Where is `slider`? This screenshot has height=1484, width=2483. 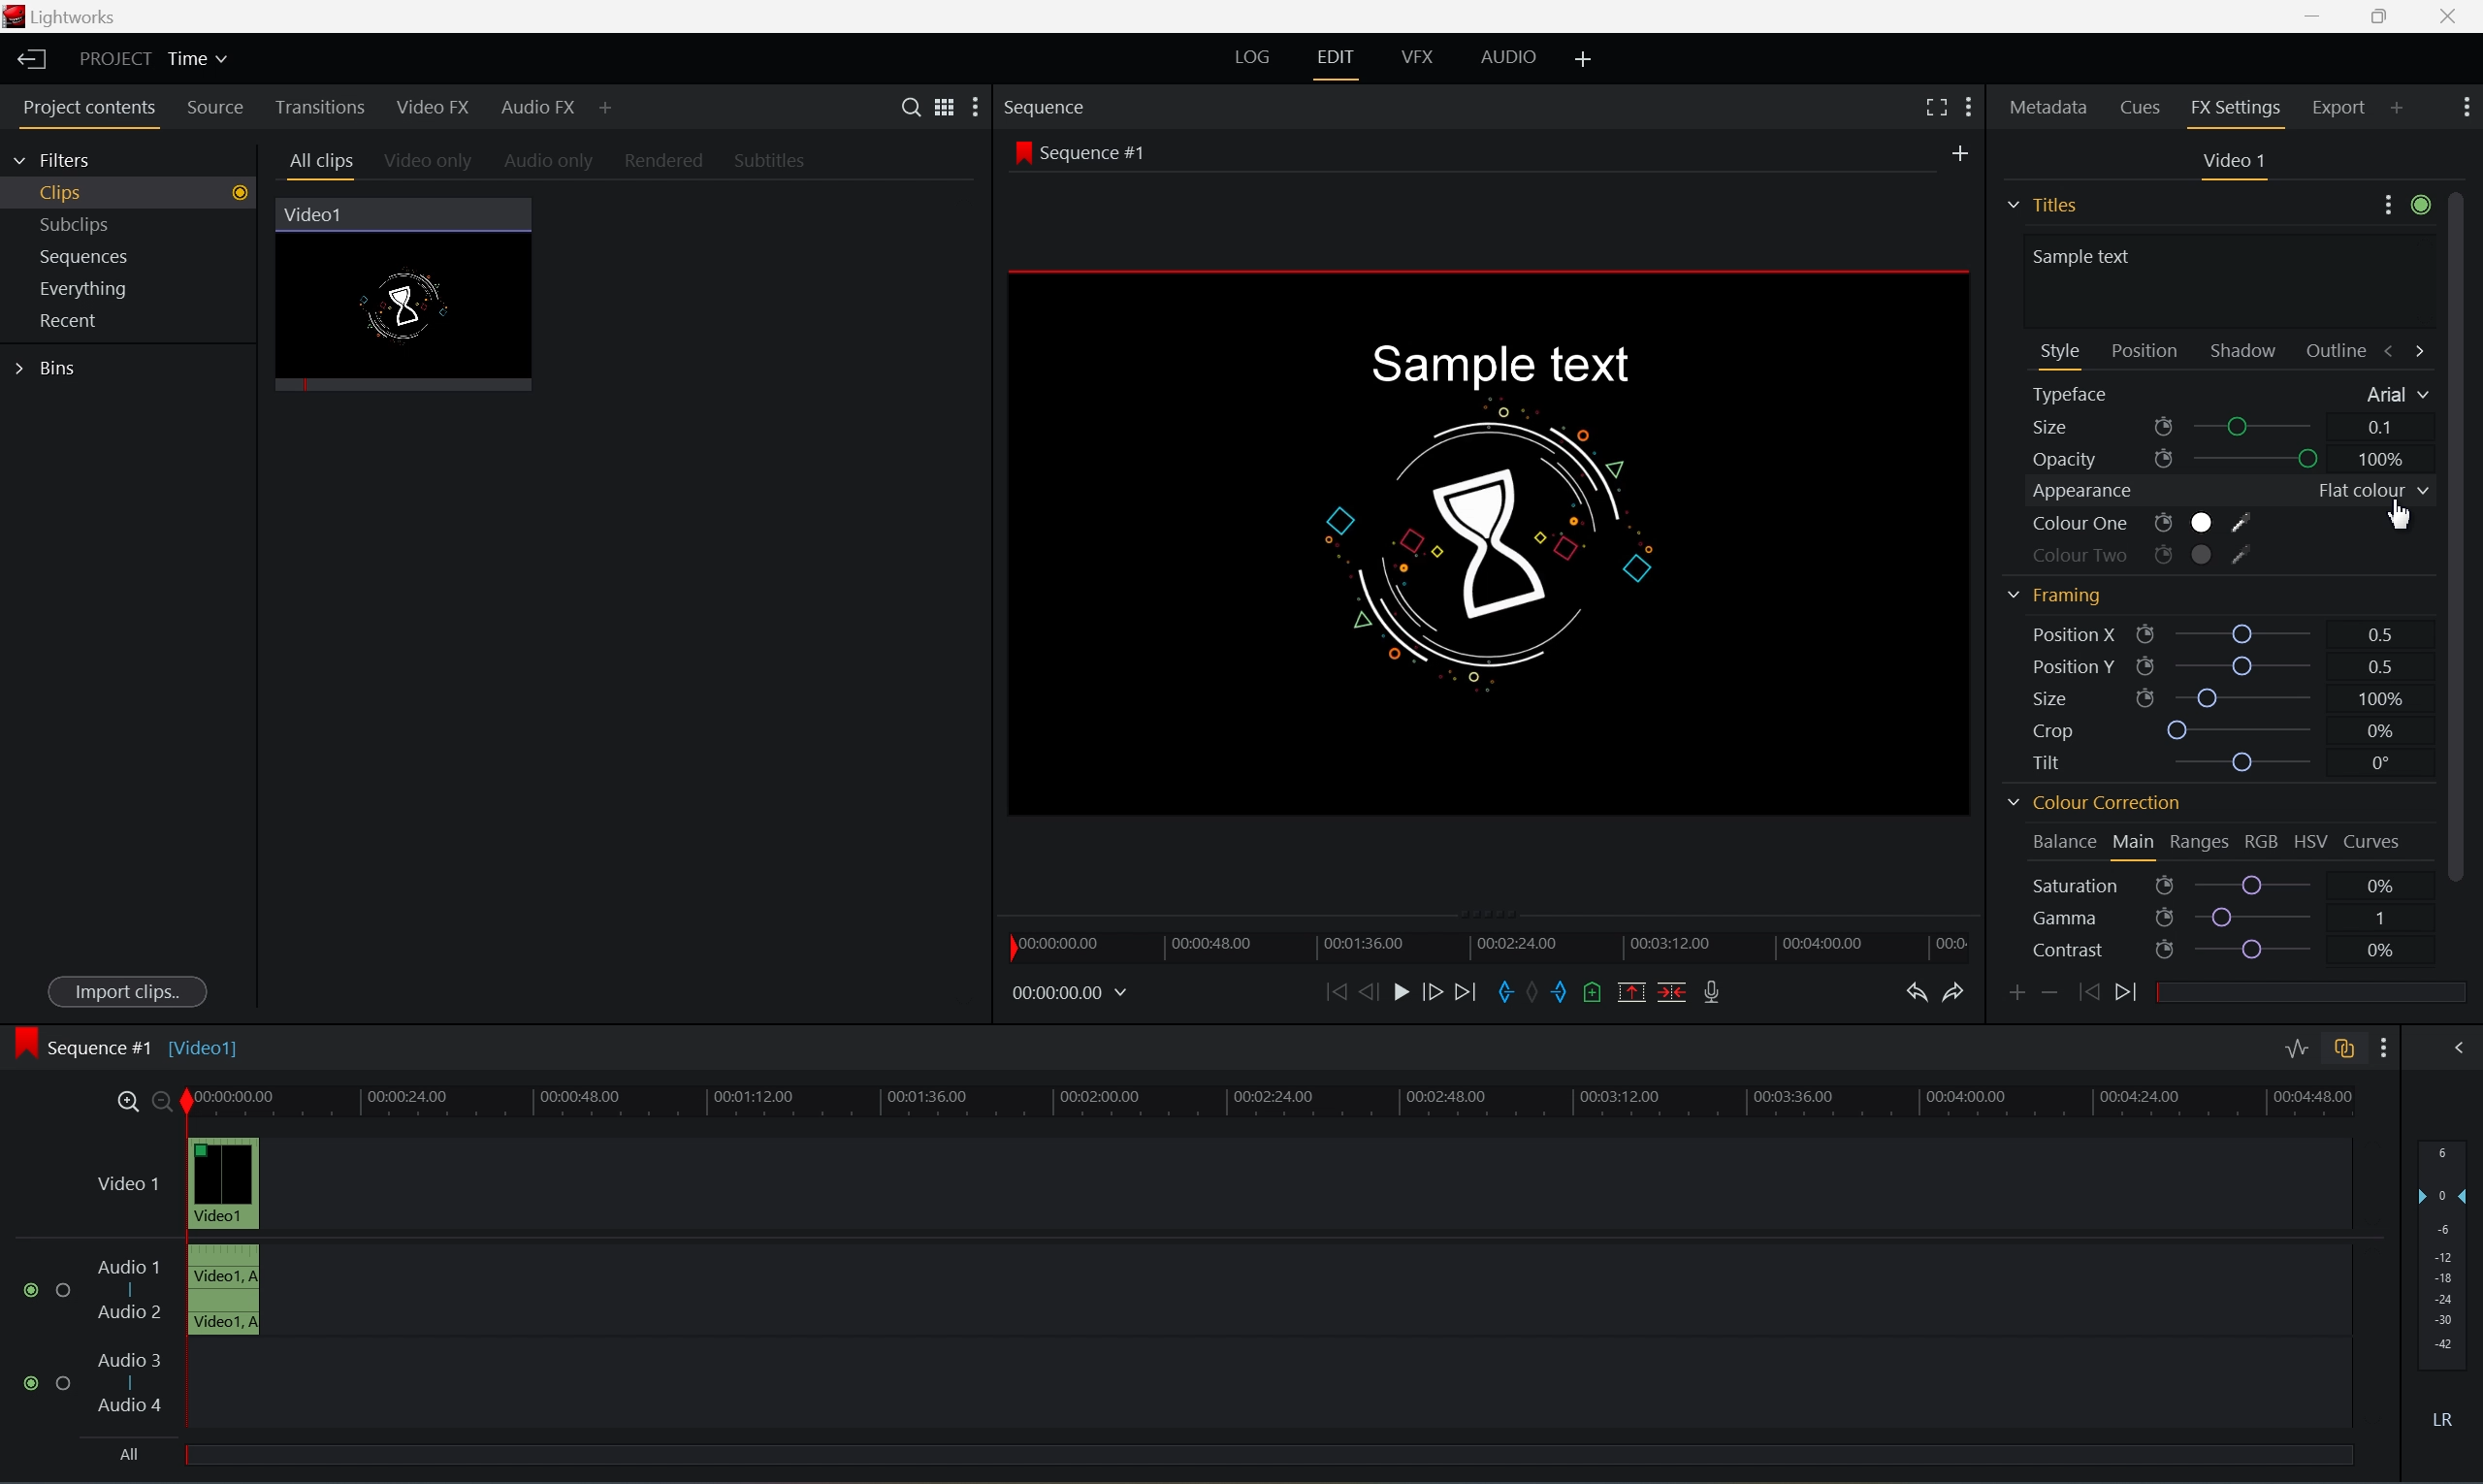 slider is located at coordinates (2255, 915).